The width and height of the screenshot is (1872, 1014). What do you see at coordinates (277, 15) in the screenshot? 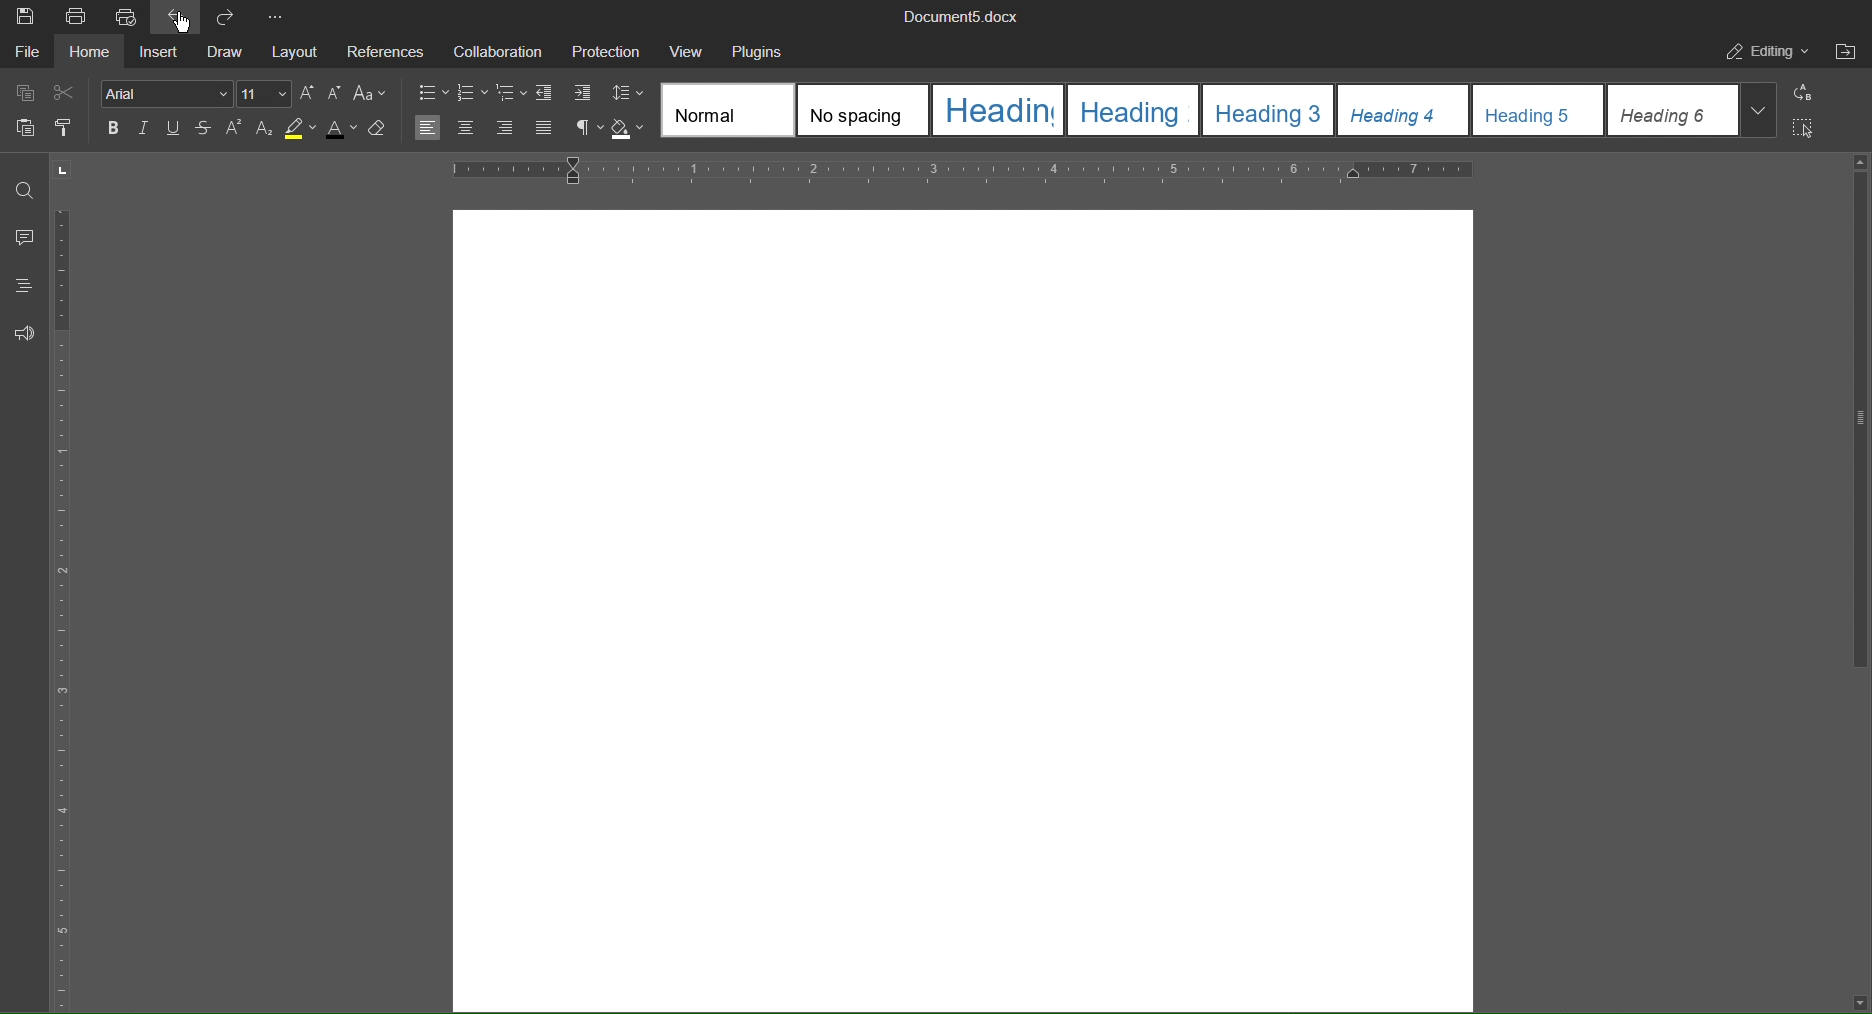
I see `More` at bounding box center [277, 15].